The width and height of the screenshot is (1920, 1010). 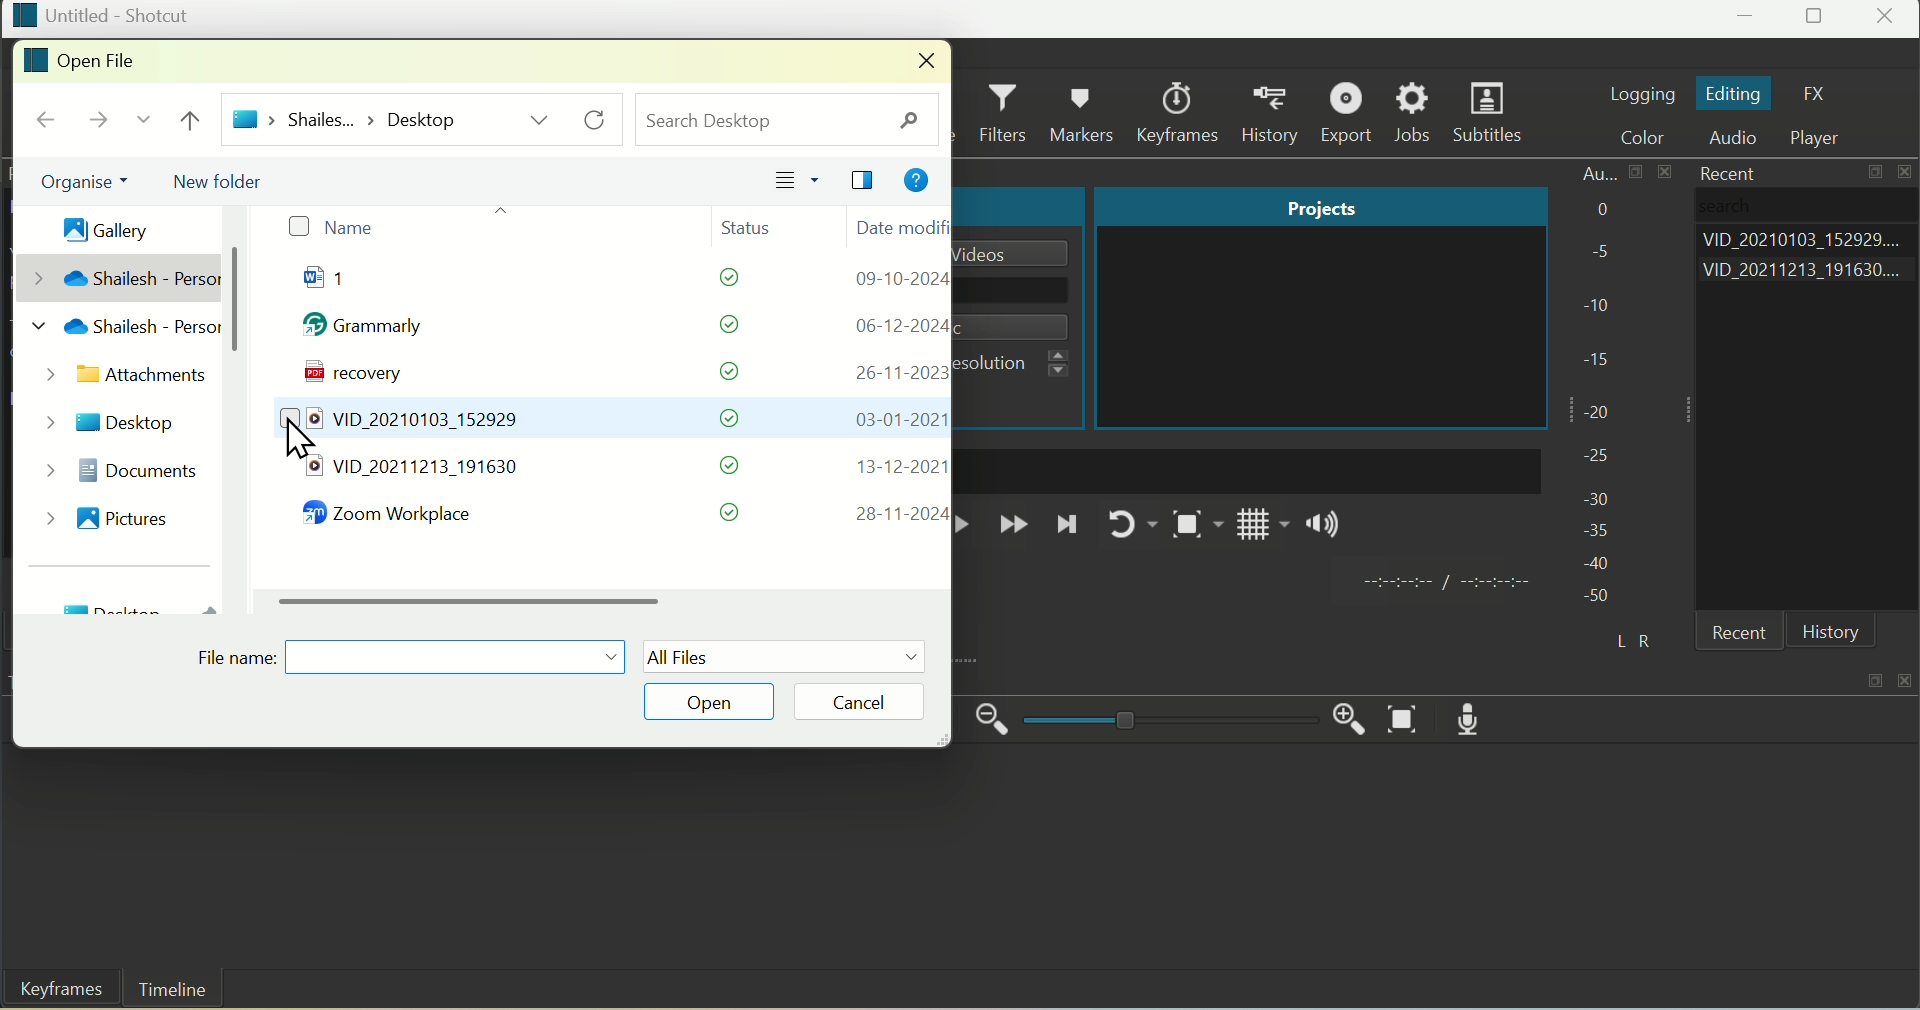 What do you see at coordinates (1831, 632) in the screenshot?
I see `History` at bounding box center [1831, 632].